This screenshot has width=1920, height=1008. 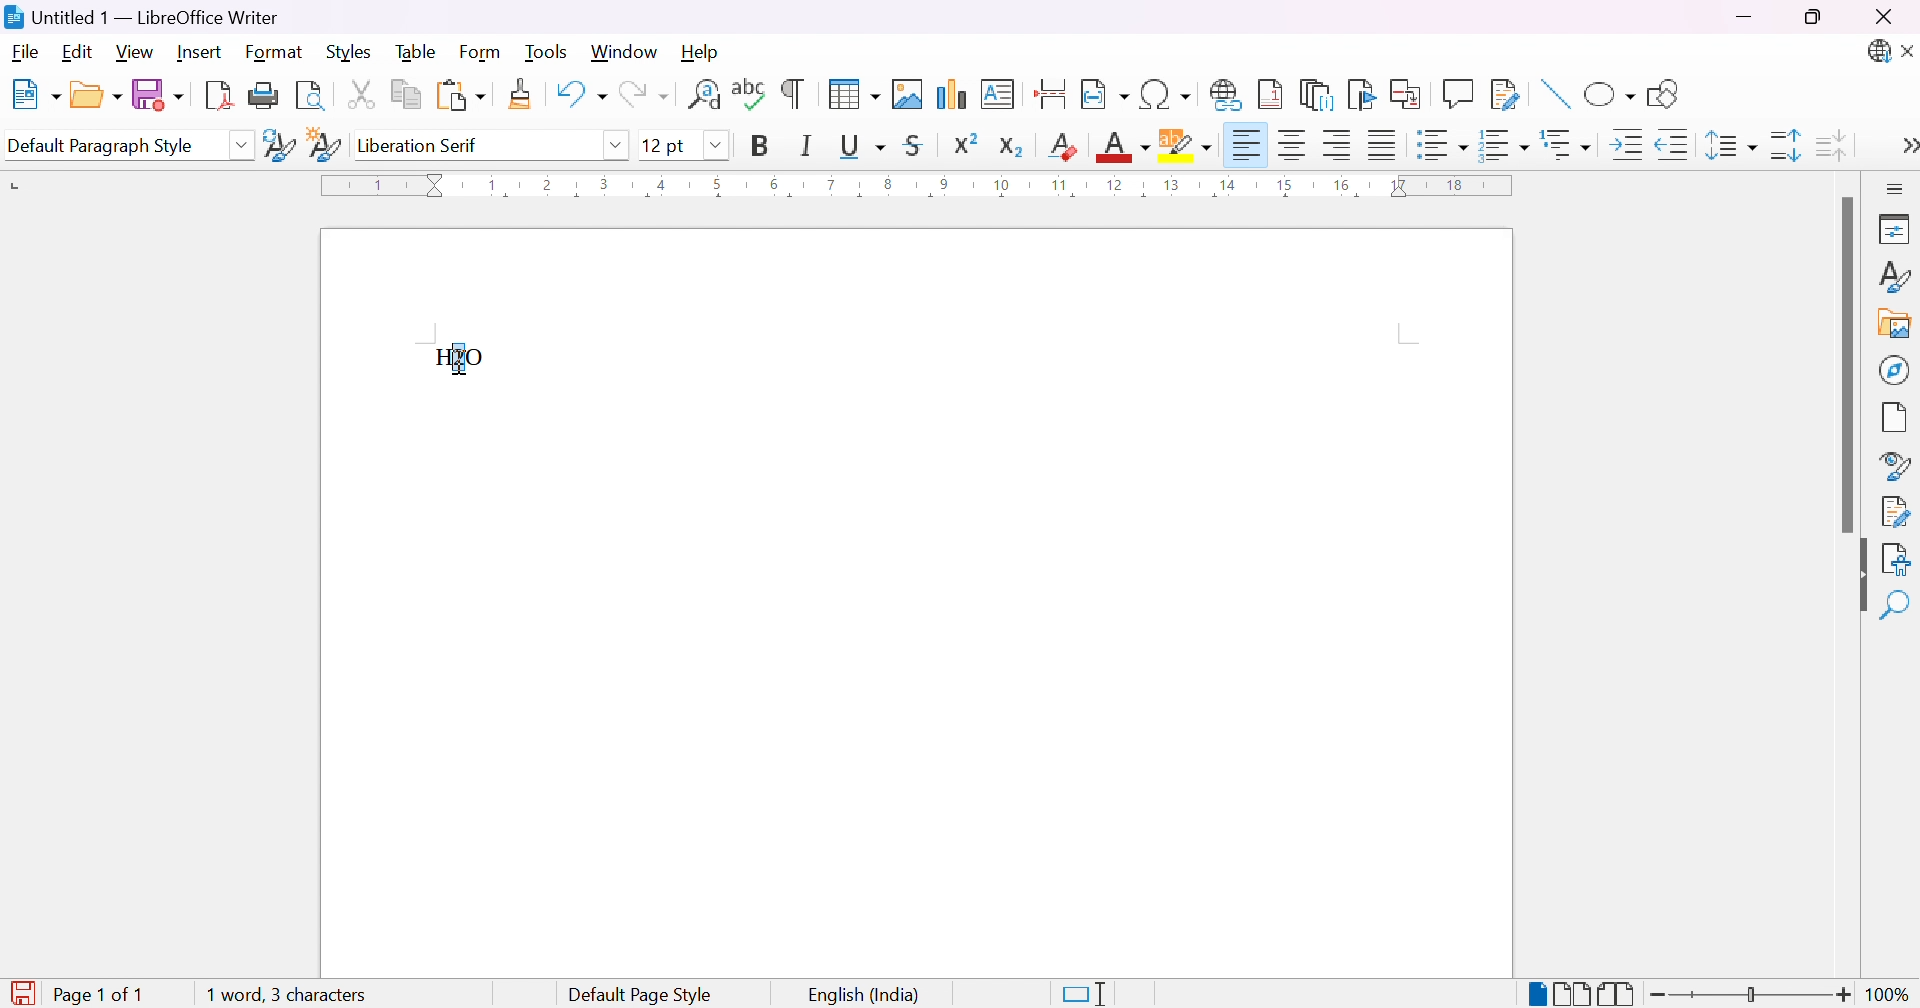 What do you see at coordinates (1295, 145) in the screenshot?
I see `Align center` at bounding box center [1295, 145].